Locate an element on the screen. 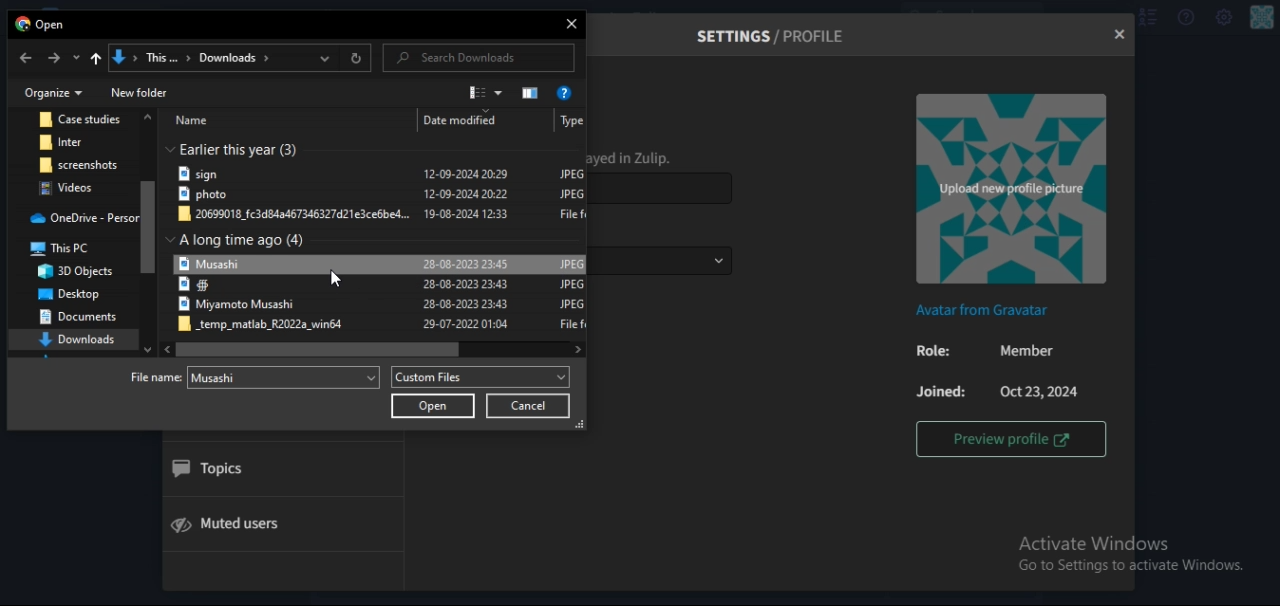 Image resolution: width=1280 pixels, height=606 pixels. scroll up is located at coordinates (148, 118).